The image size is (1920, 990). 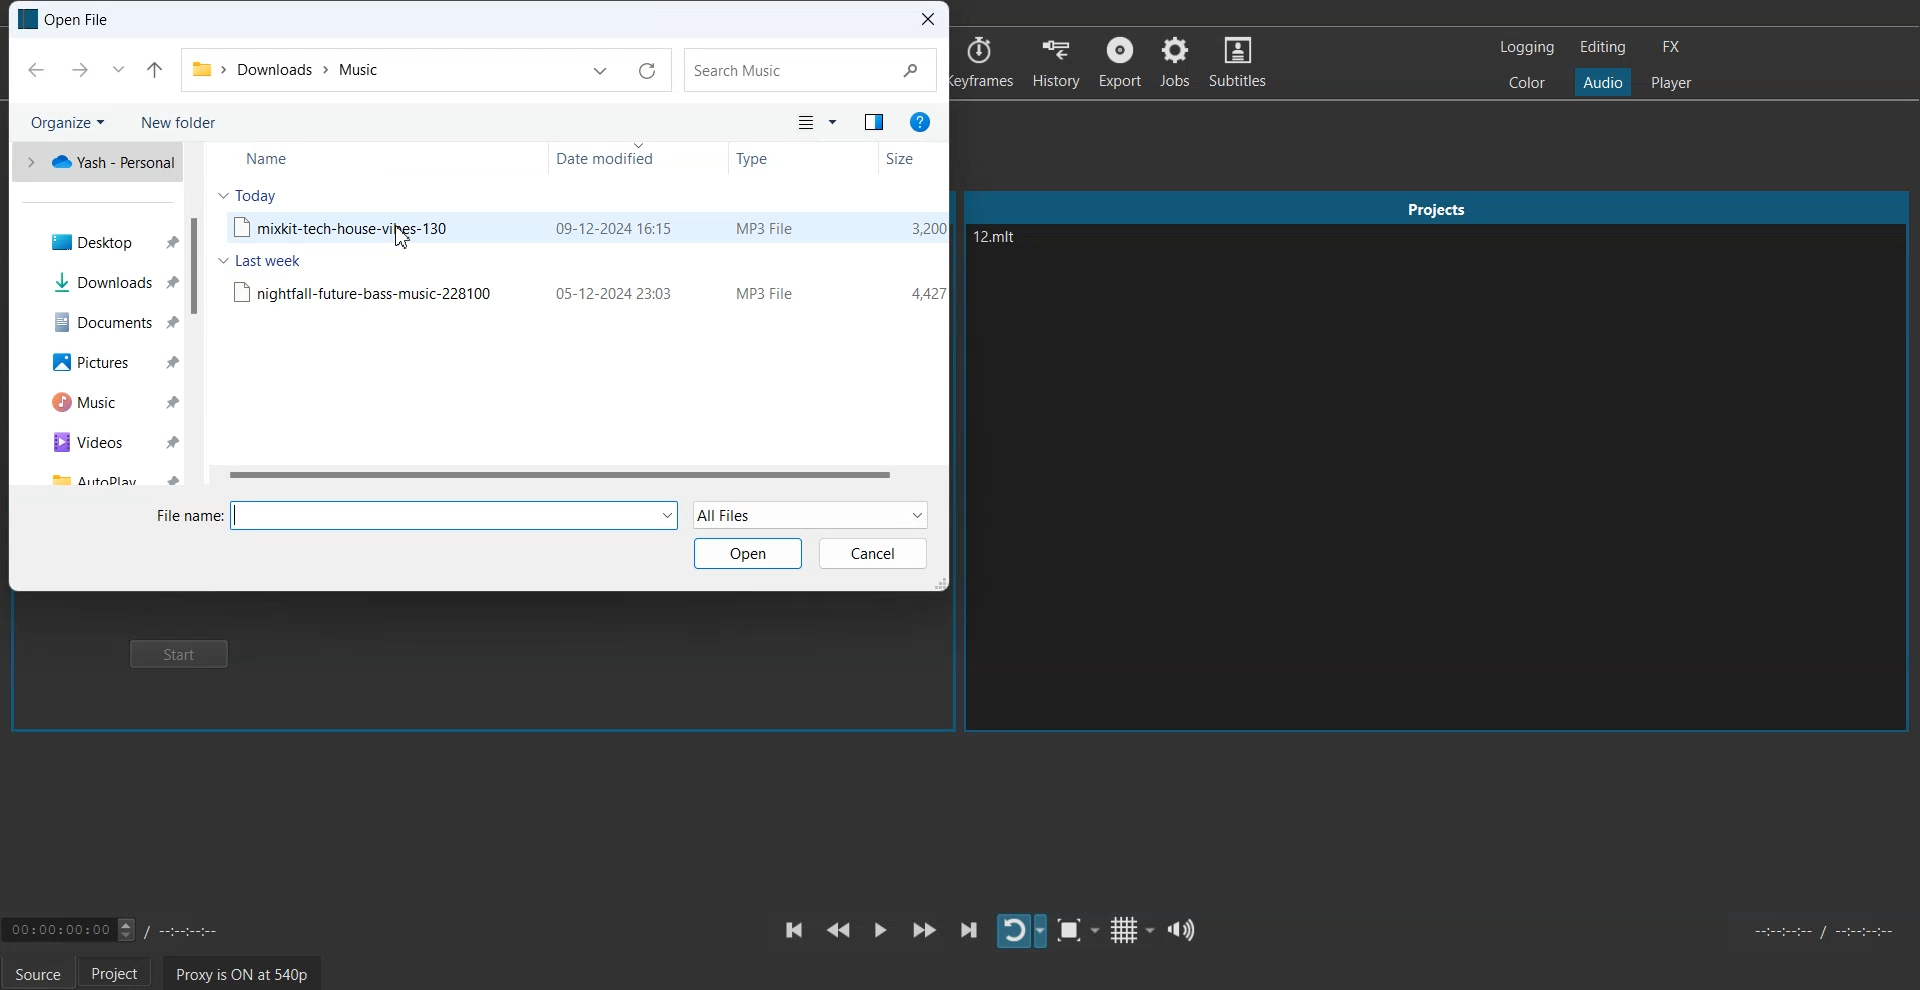 I want to click on Documents, so click(x=94, y=321).